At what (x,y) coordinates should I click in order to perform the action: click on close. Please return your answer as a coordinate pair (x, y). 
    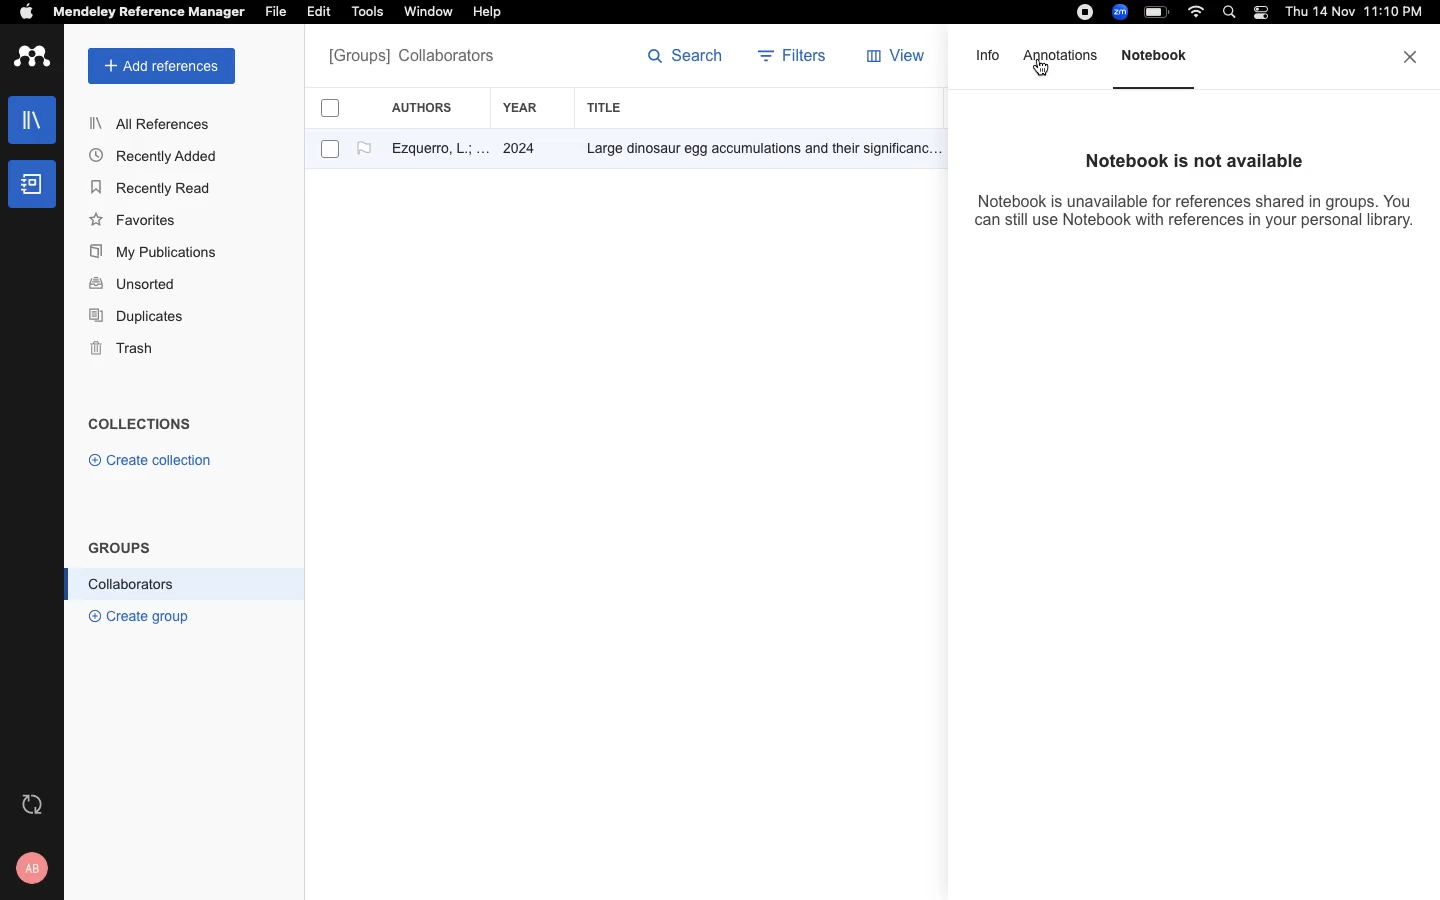
    Looking at the image, I should click on (1412, 57).